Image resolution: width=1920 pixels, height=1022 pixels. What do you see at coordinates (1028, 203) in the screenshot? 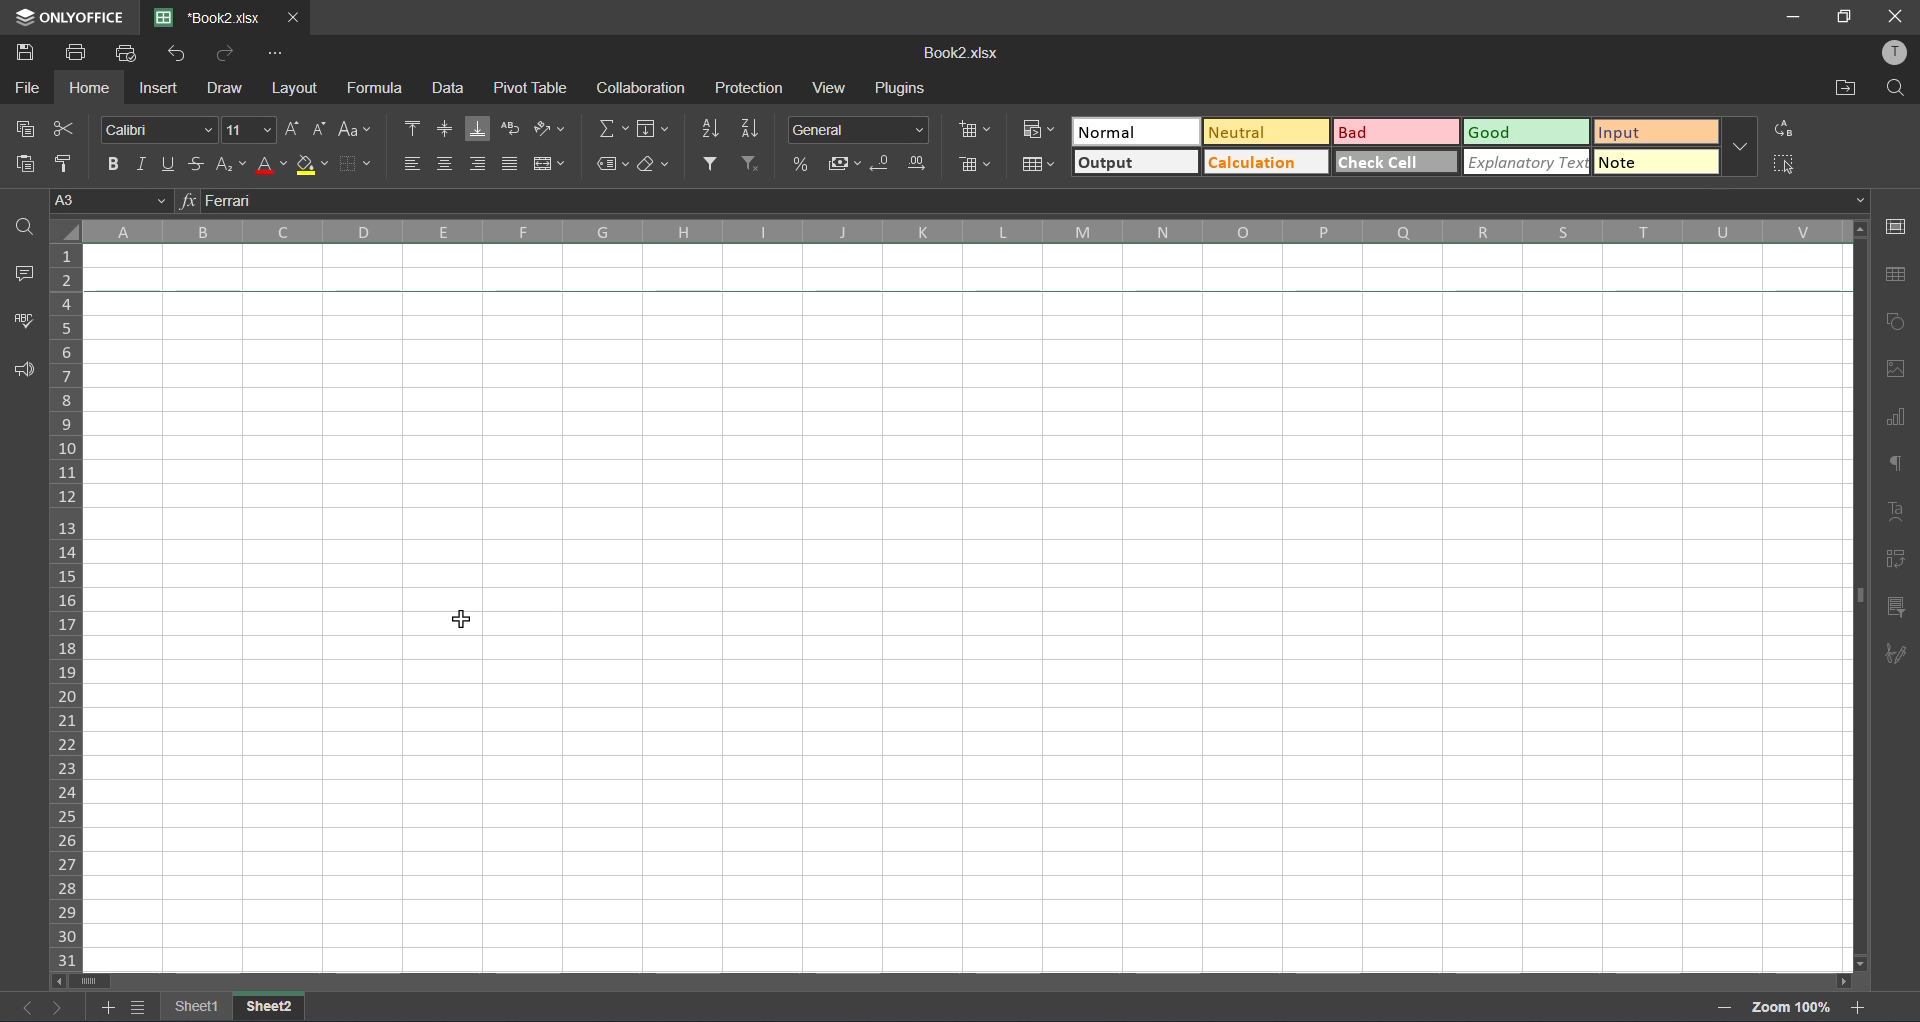
I see `formula bar` at bounding box center [1028, 203].